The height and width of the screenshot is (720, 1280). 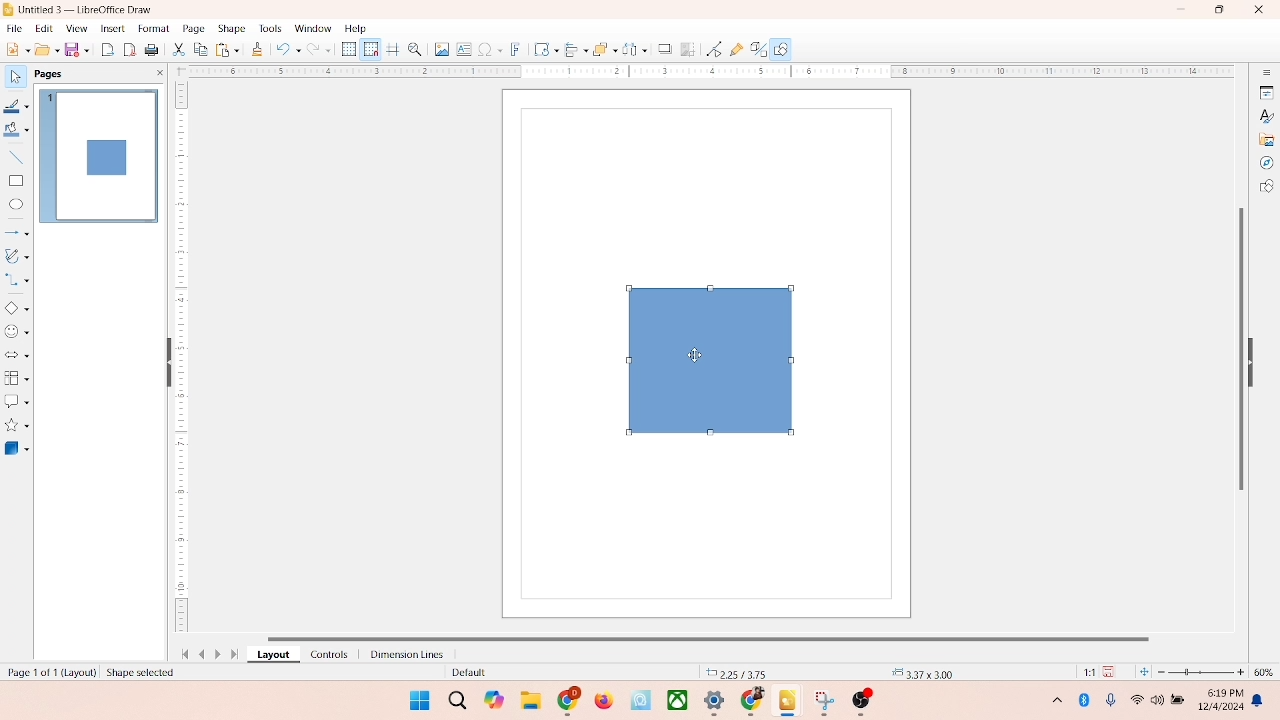 I want to click on shadow, so click(x=662, y=47).